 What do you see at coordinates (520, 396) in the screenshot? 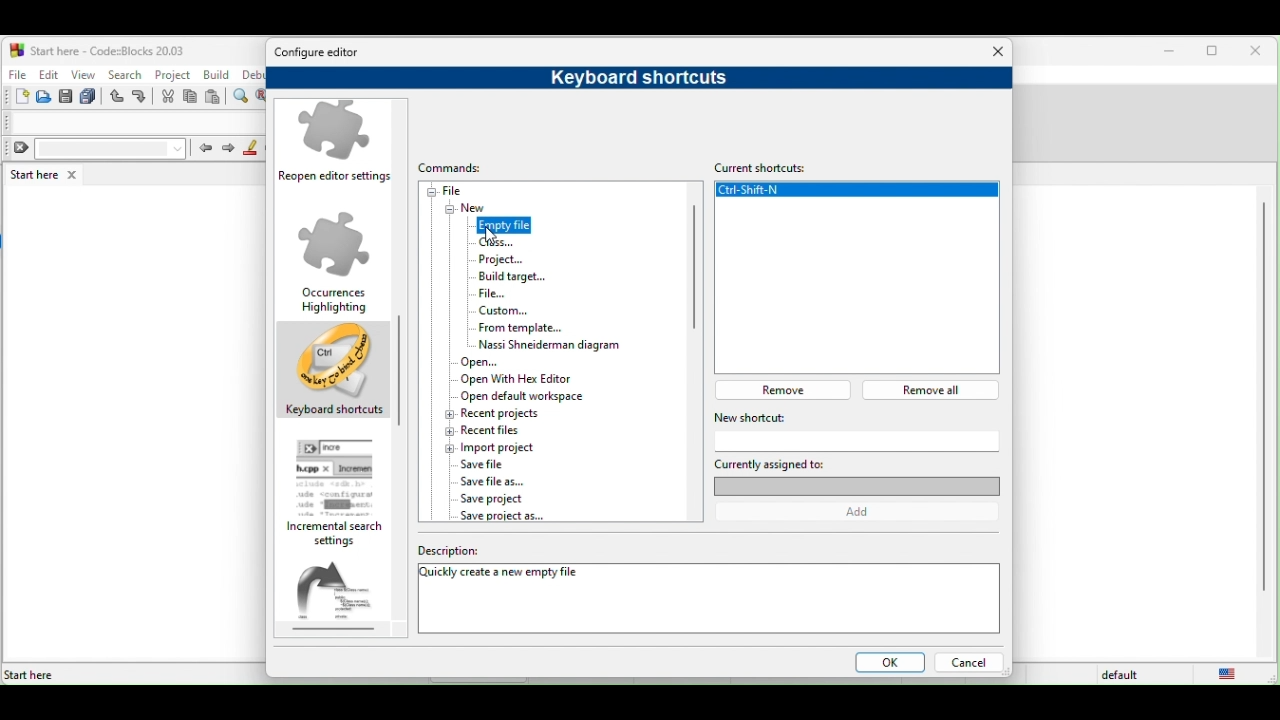
I see `open default workspace` at bounding box center [520, 396].